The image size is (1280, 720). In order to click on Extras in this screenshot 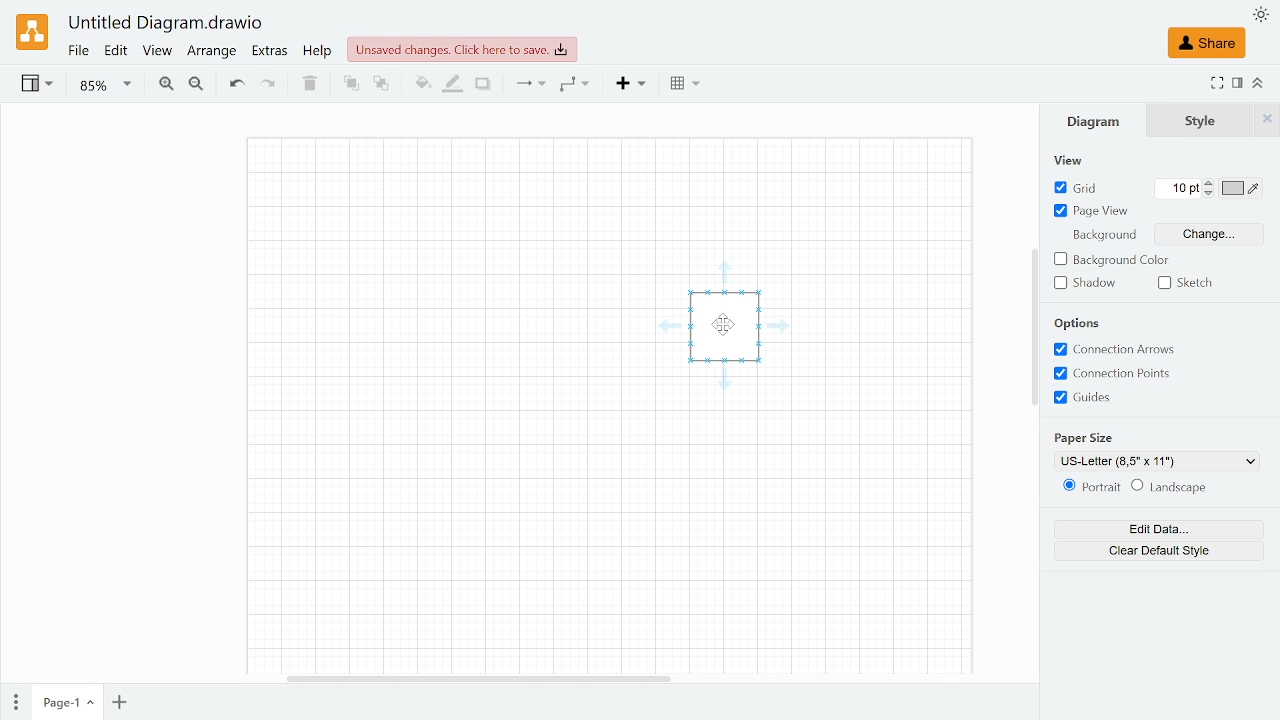, I will do `click(271, 52)`.